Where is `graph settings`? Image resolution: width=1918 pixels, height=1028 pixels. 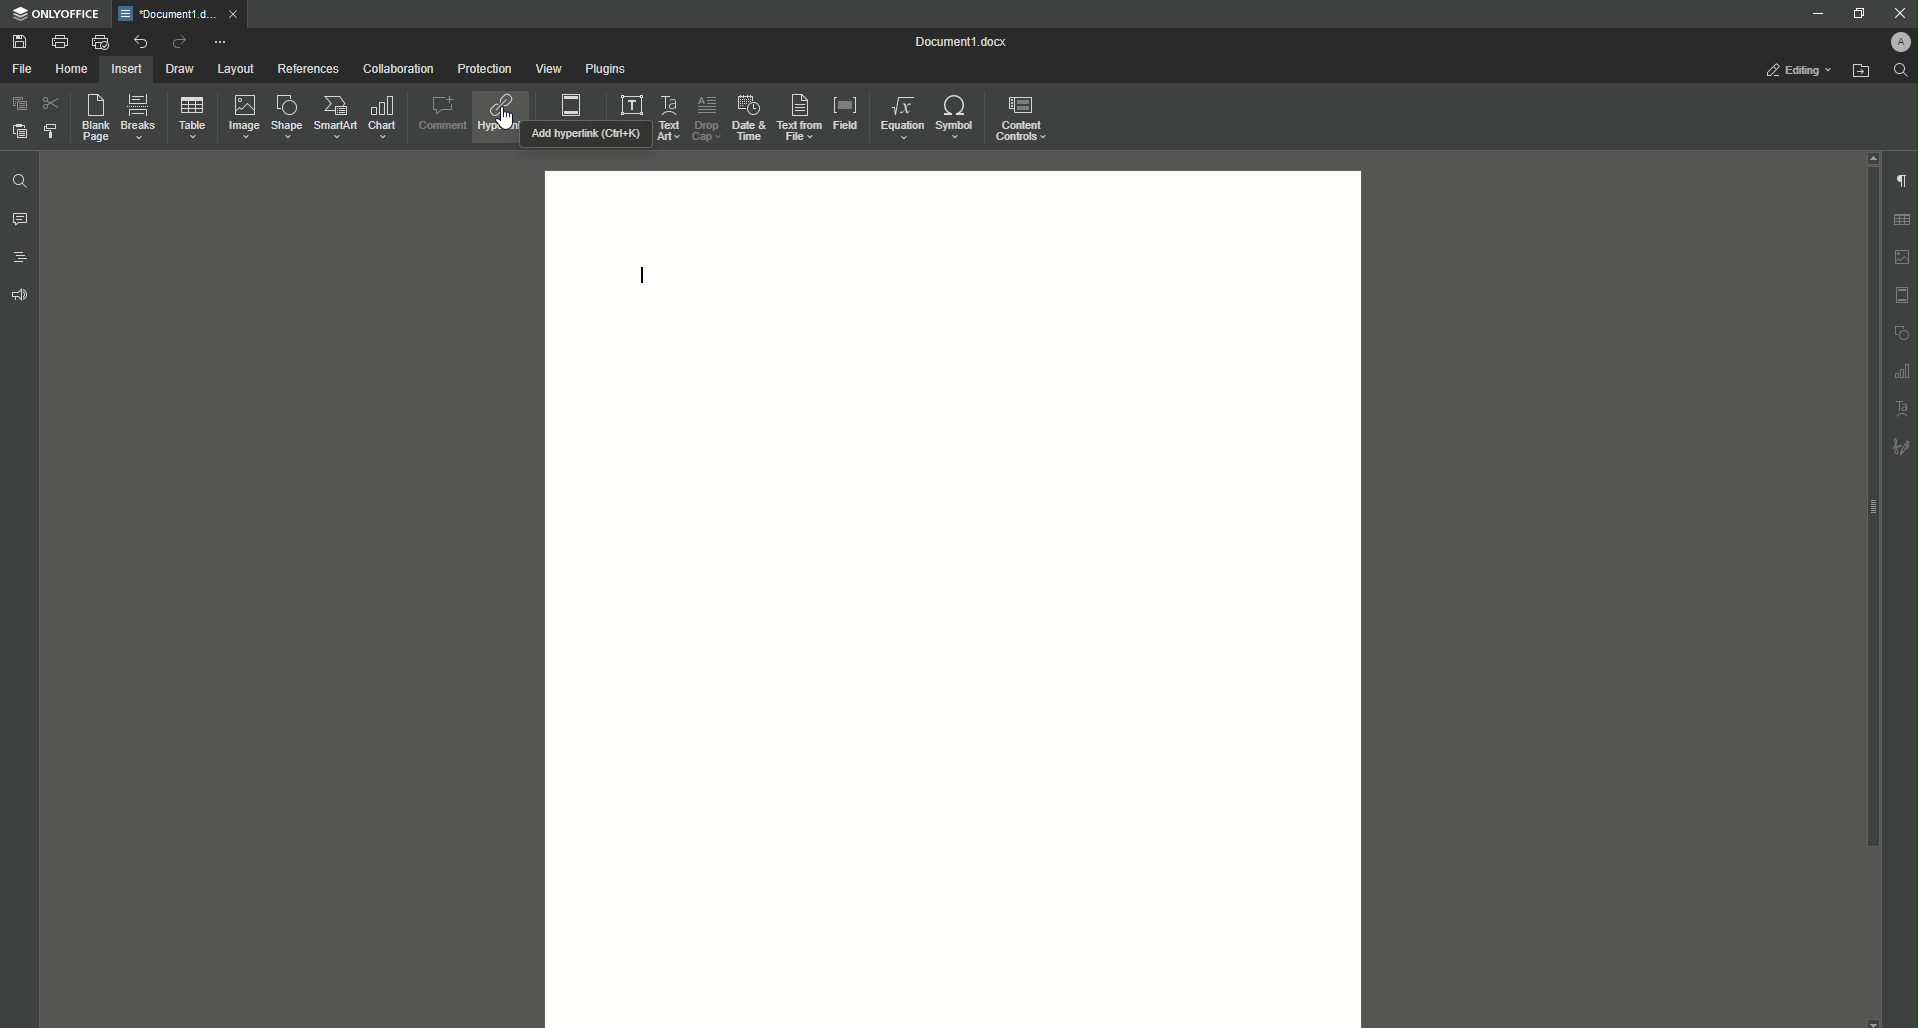
graph settings is located at coordinates (1904, 371).